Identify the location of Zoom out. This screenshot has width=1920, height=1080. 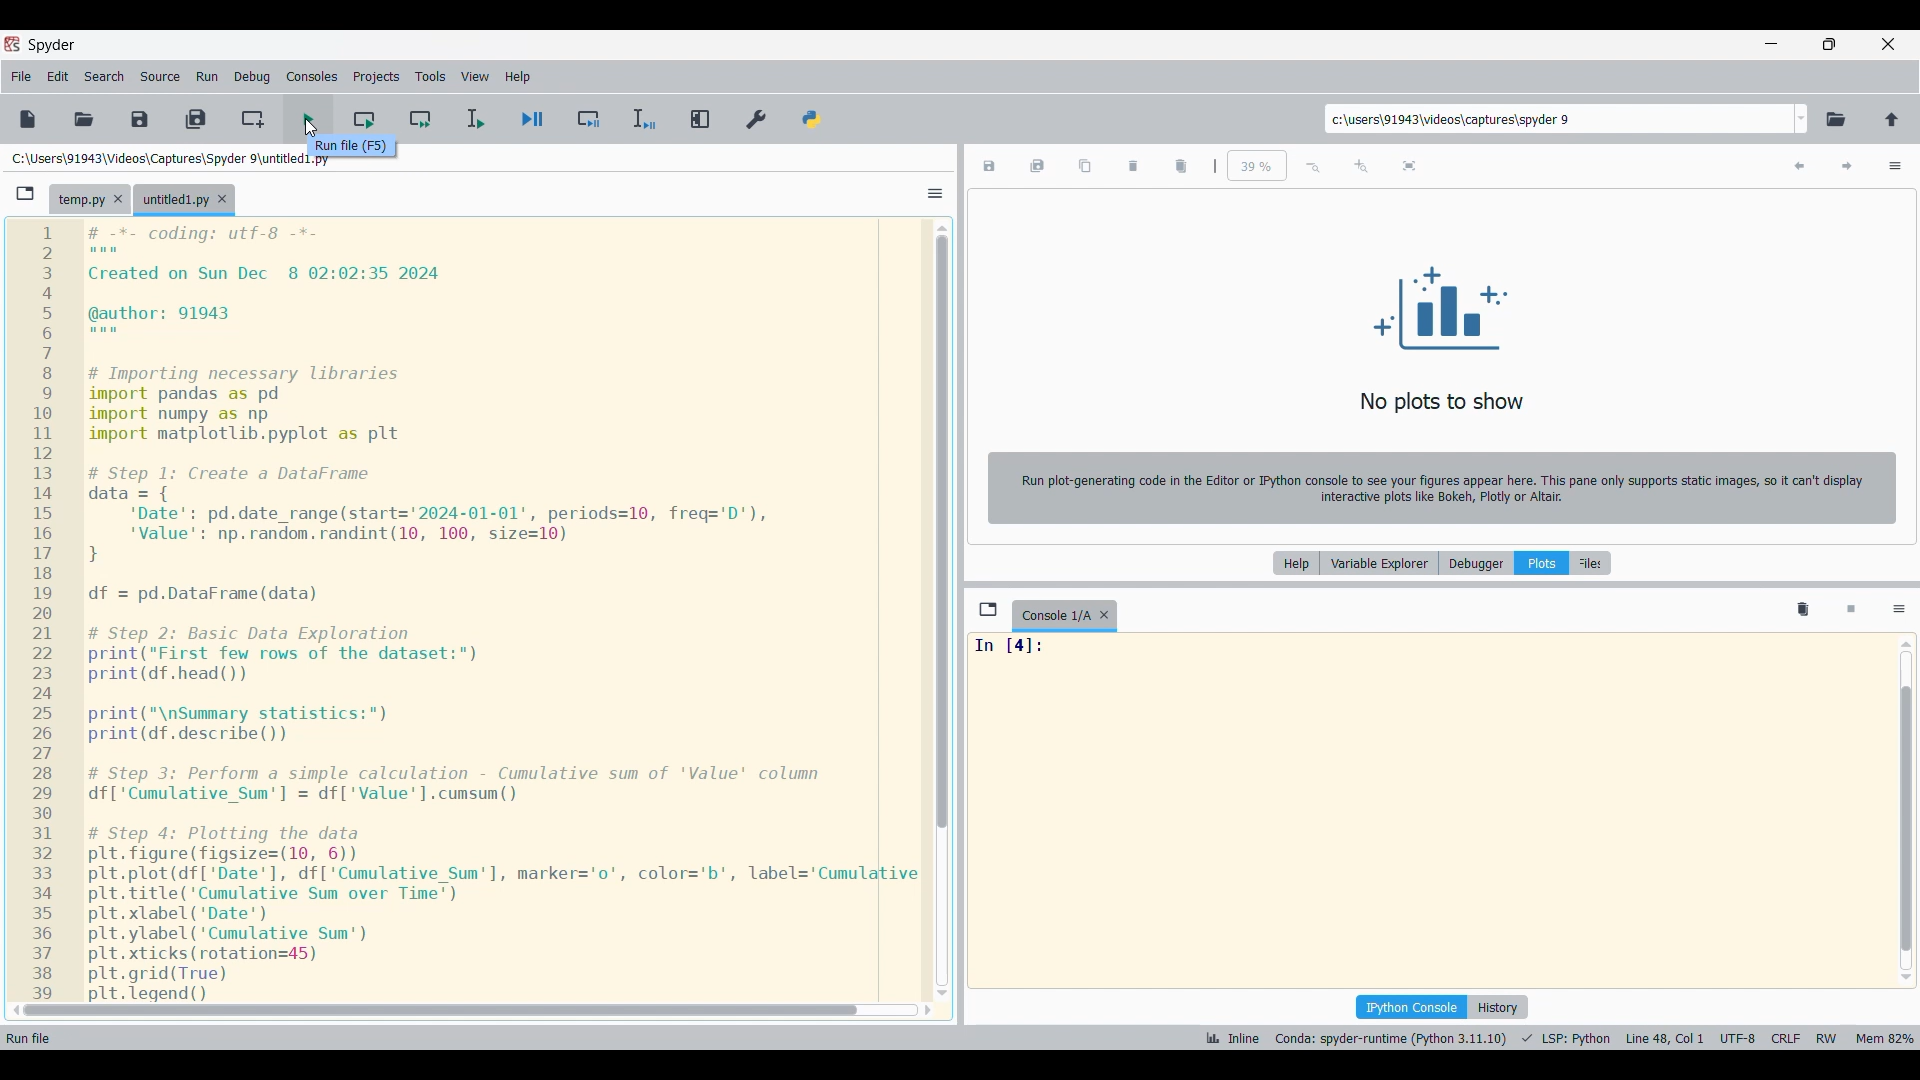
(1314, 166).